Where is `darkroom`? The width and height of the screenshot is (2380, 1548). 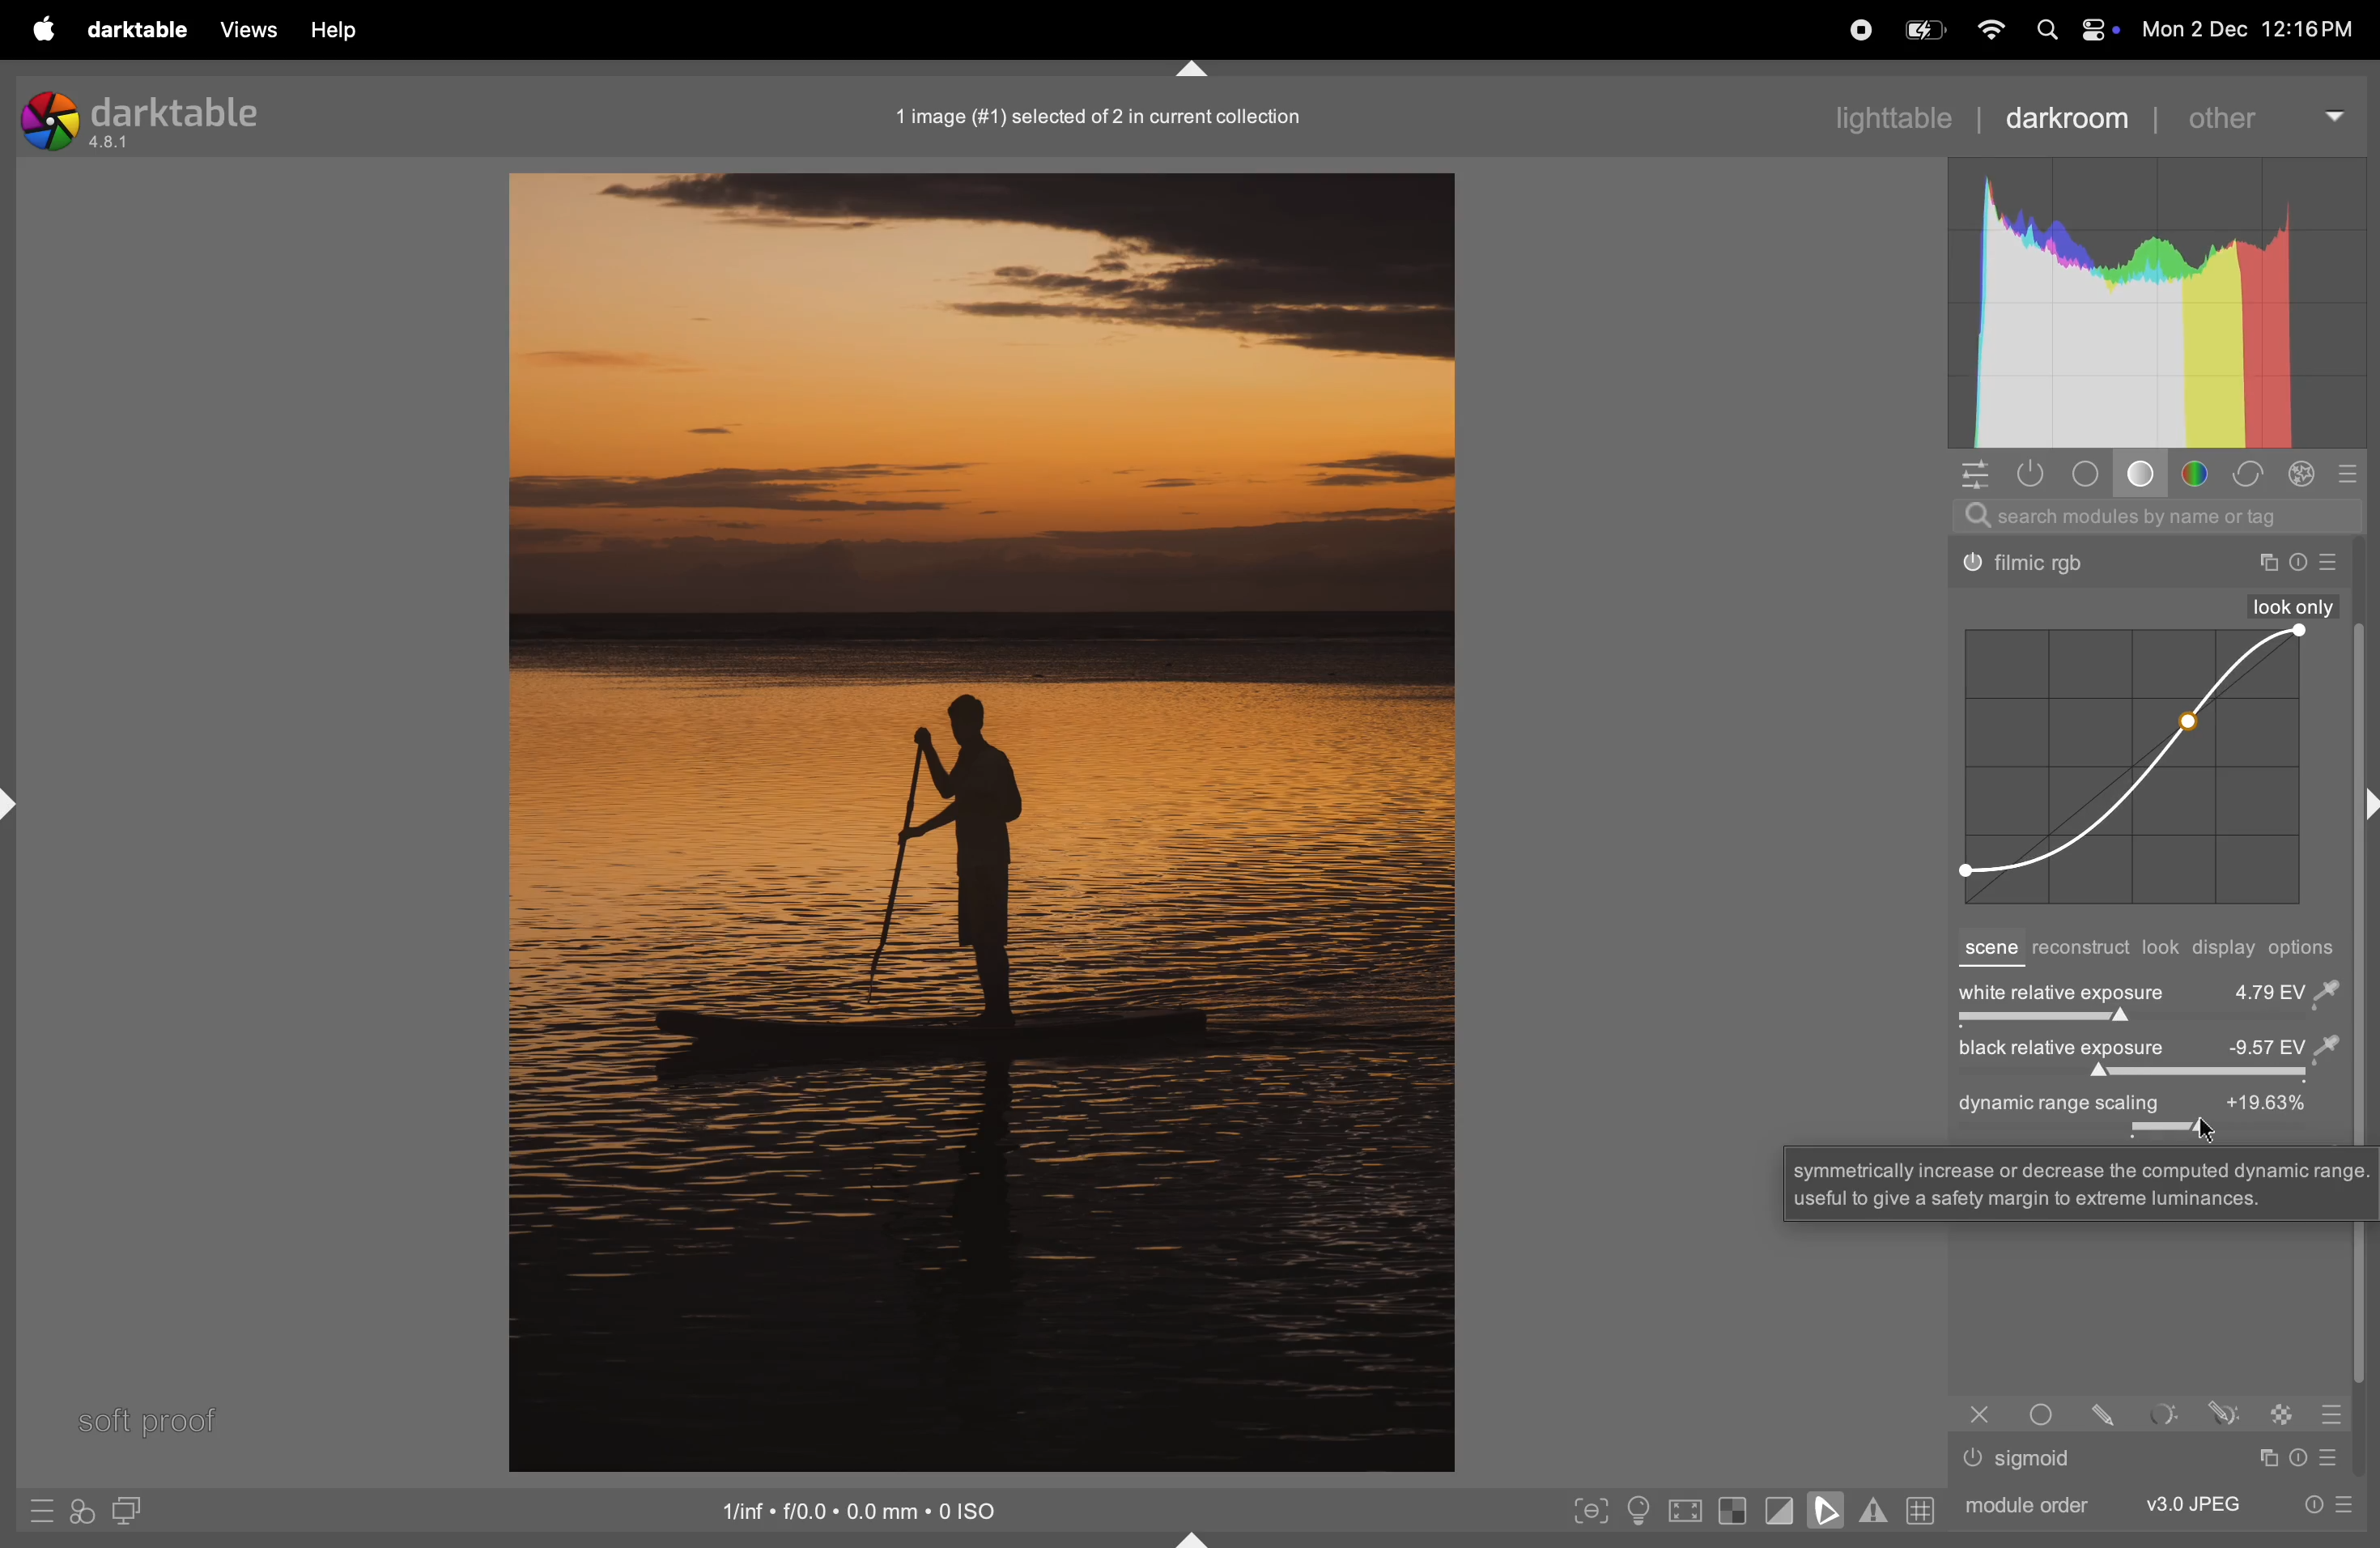 darkroom is located at coordinates (2067, 116).